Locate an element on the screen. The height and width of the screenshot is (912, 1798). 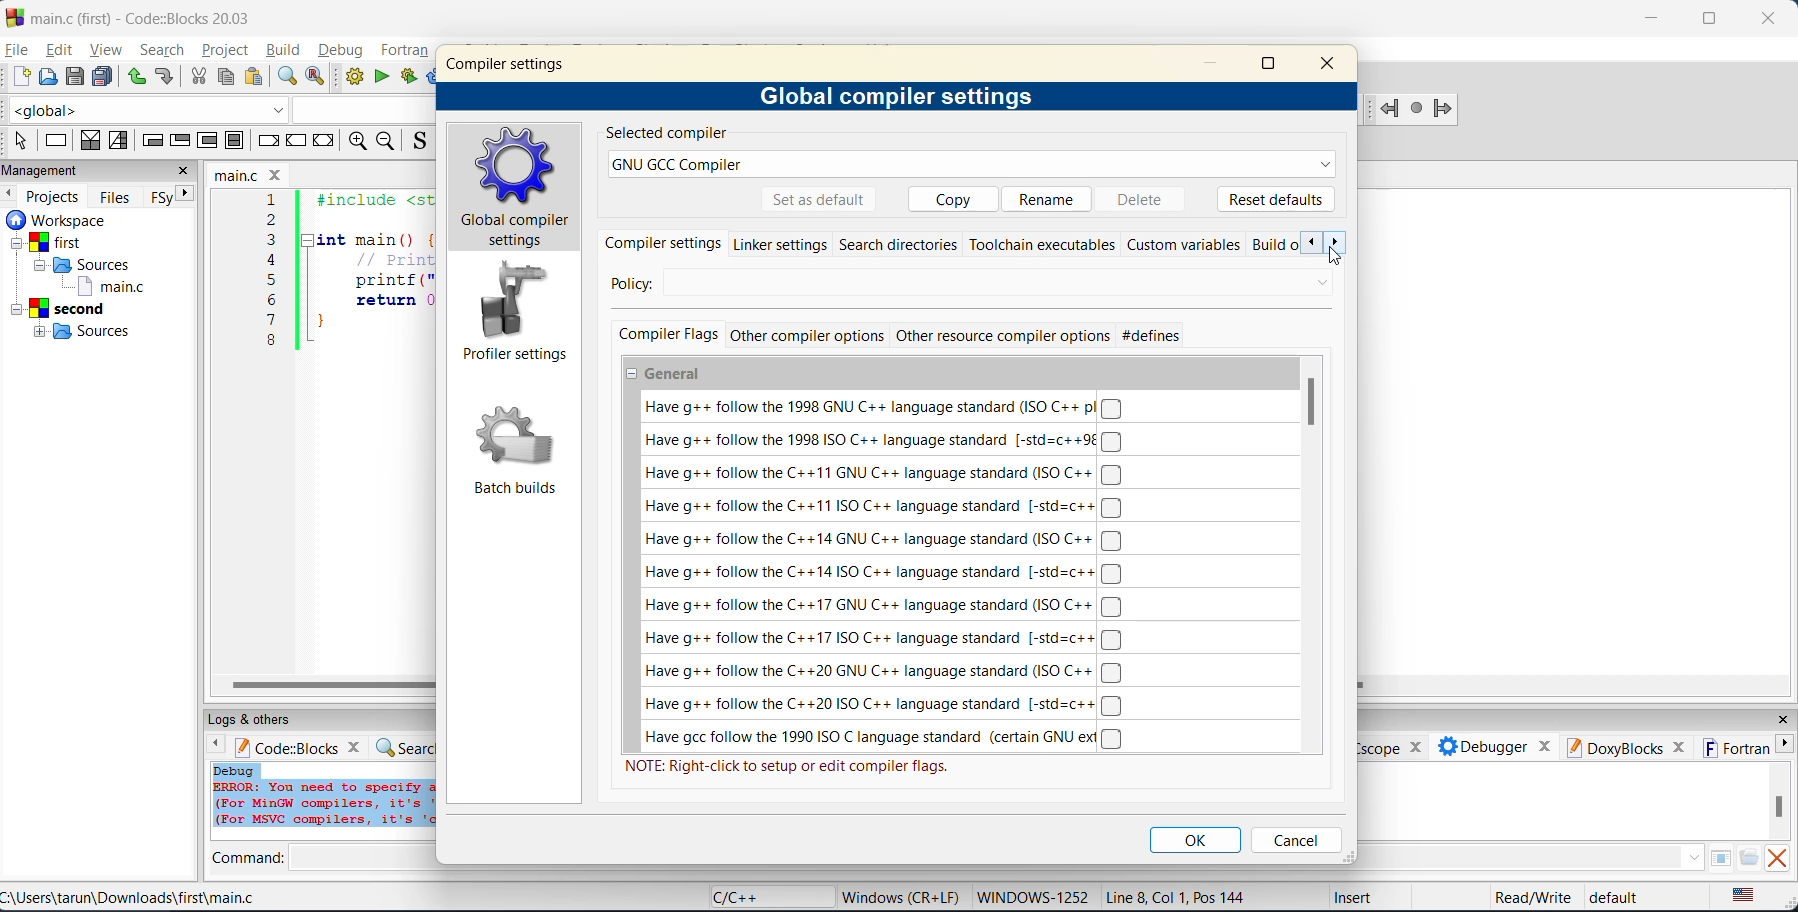
reset defaults is located at coordinates (1276, 198).